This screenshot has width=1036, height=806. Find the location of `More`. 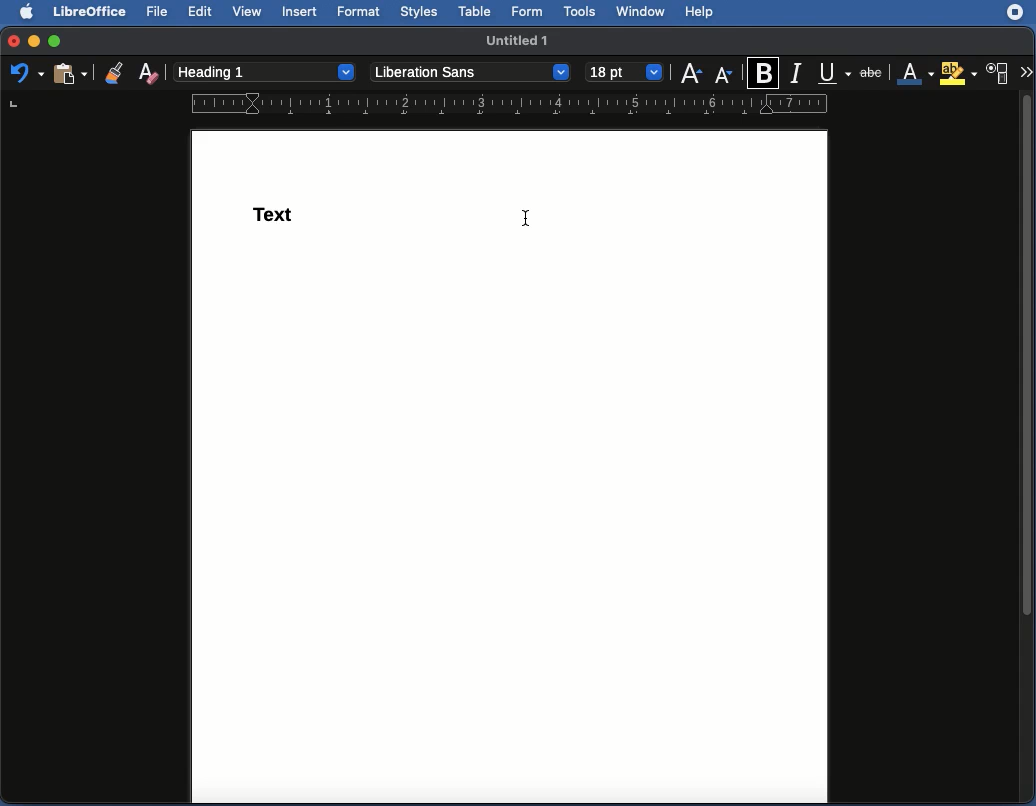

More is located at coordinates (1026, 73).